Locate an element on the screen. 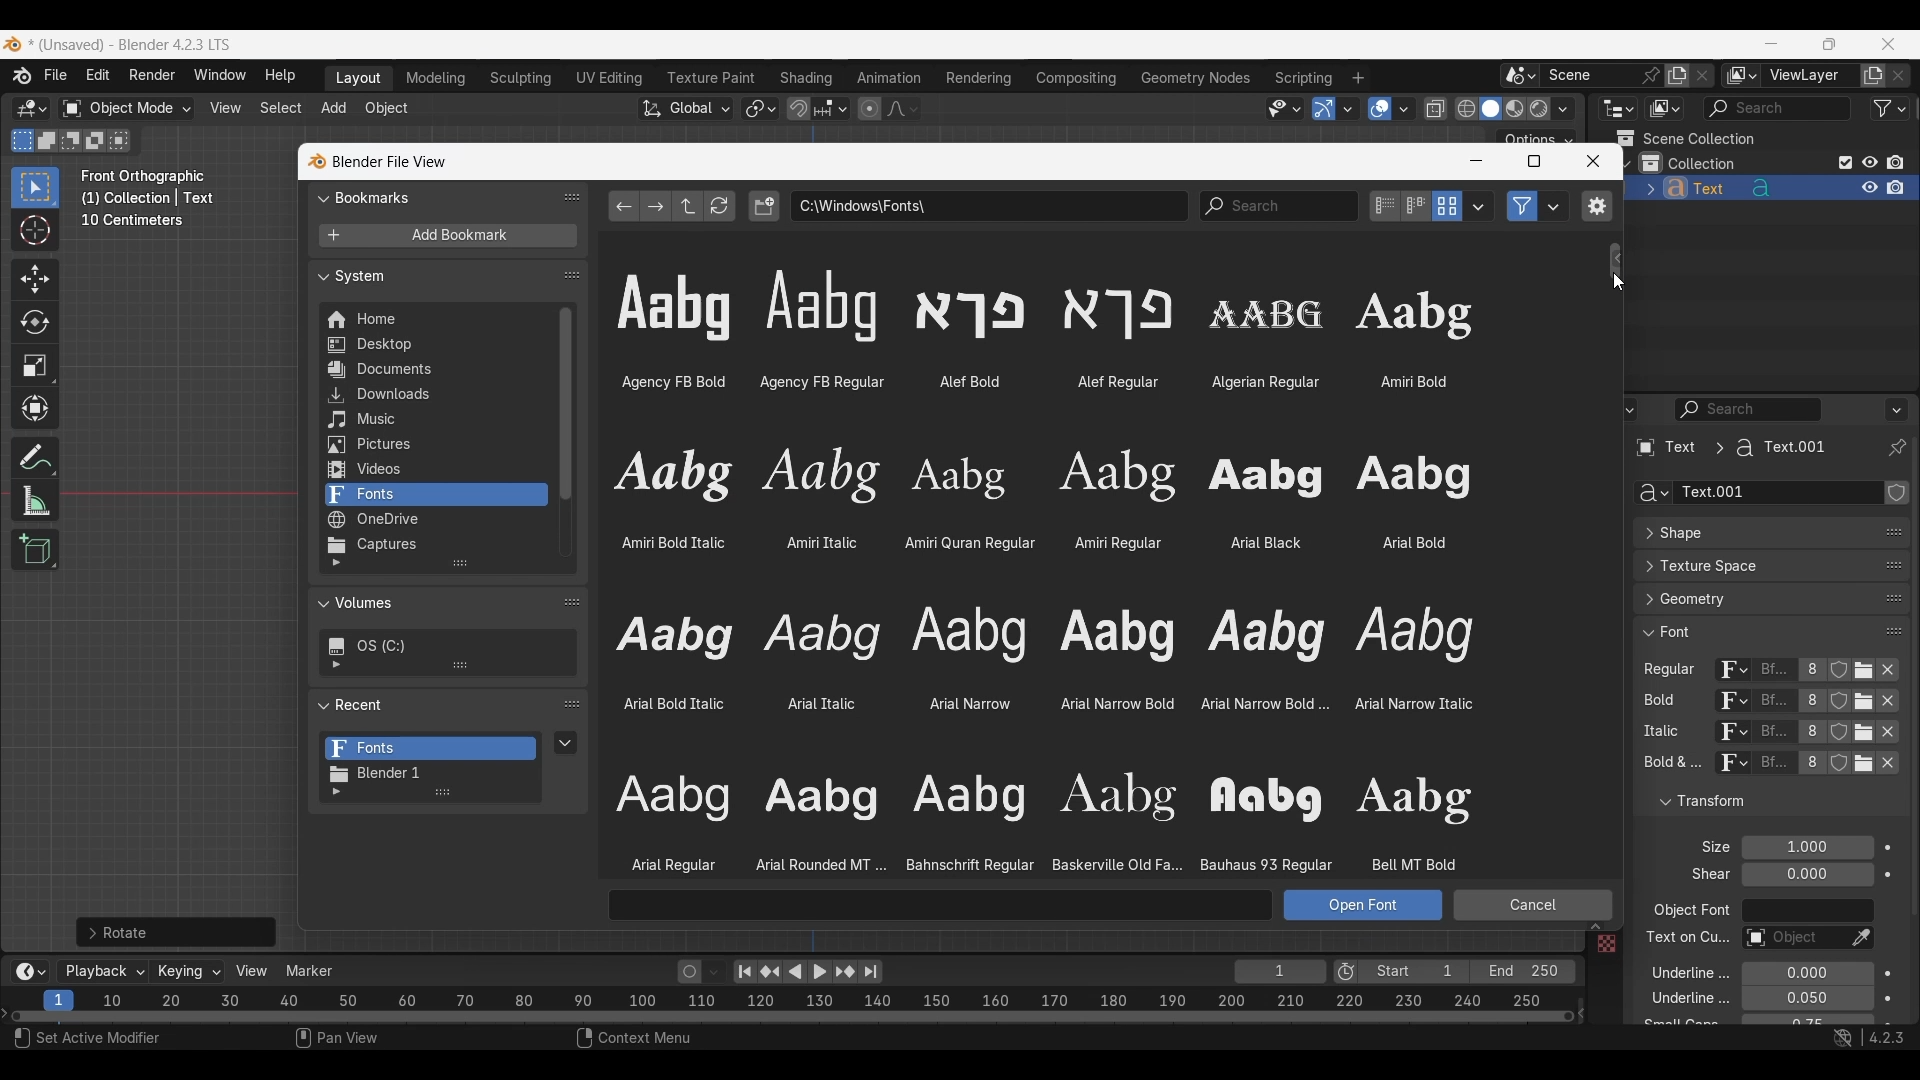 Image resolution: width=1920 pixels, height=1080 pixels. Fonts folder is located at coordinates (431, 749).